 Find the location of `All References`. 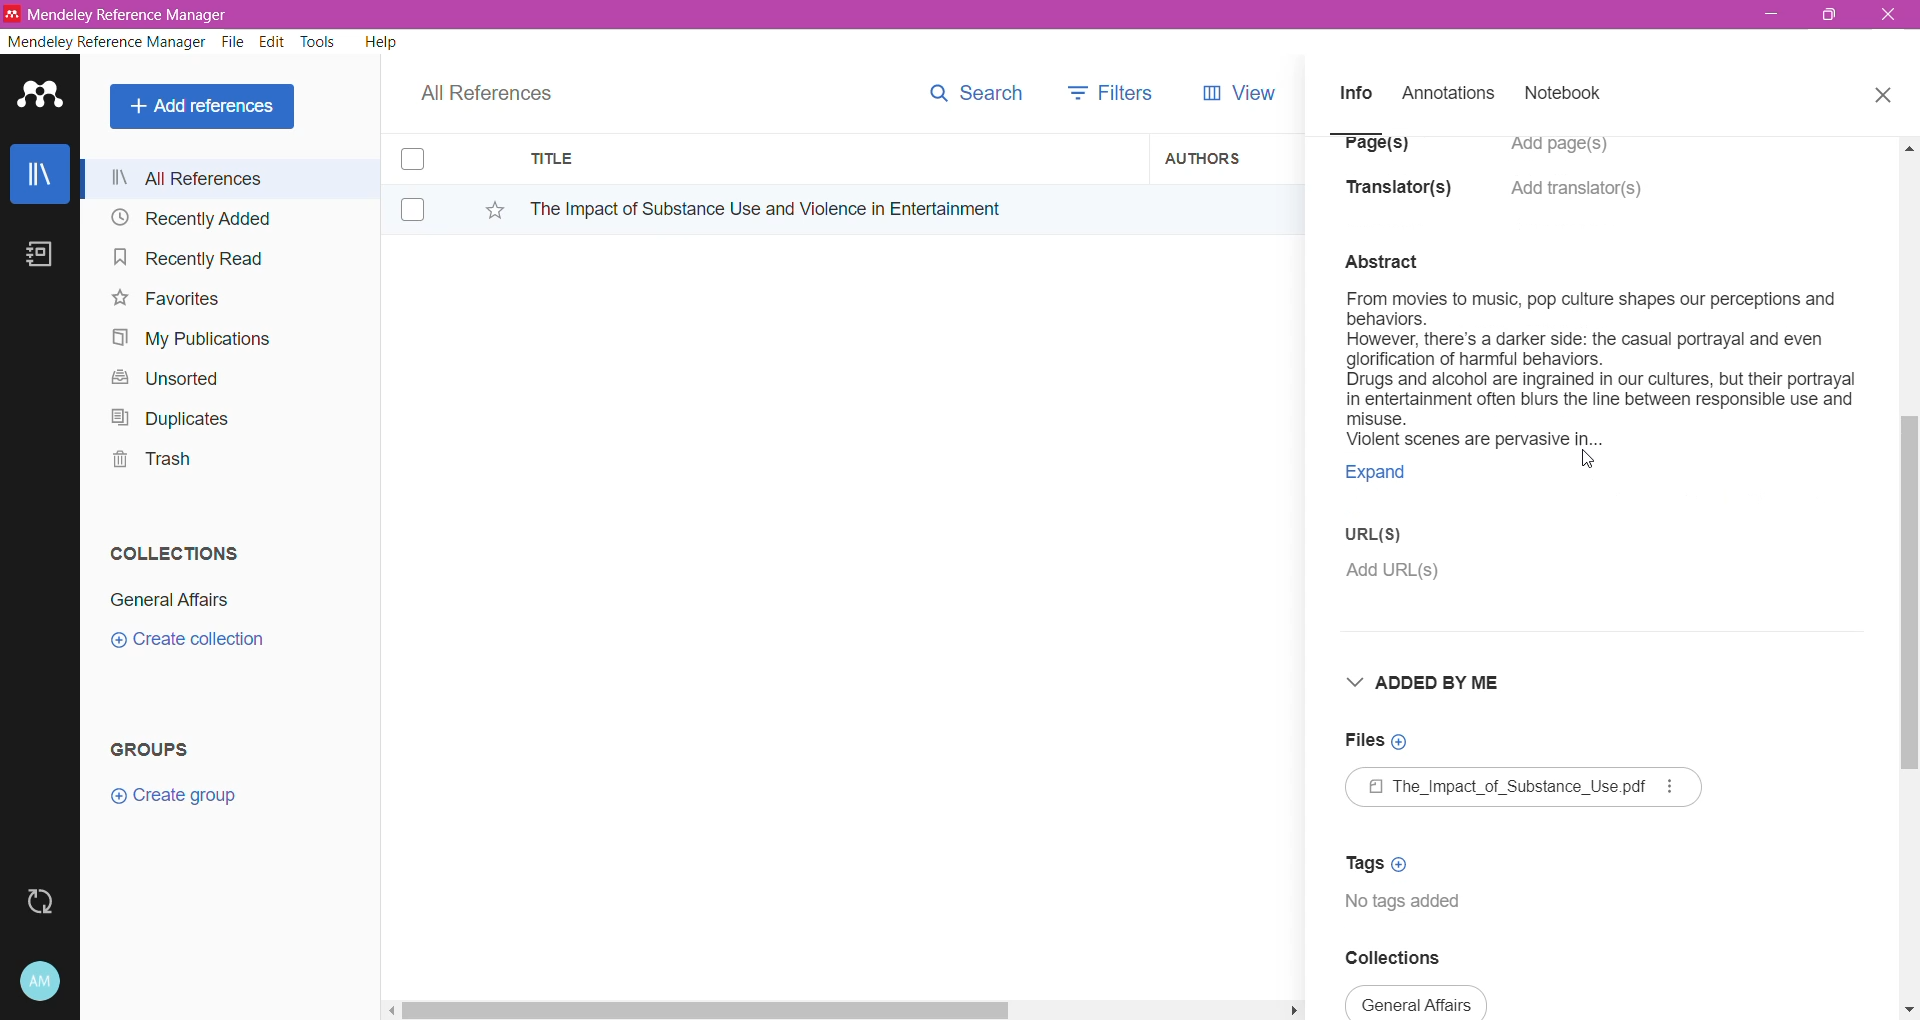

All References is located at coordinates (500, 88).